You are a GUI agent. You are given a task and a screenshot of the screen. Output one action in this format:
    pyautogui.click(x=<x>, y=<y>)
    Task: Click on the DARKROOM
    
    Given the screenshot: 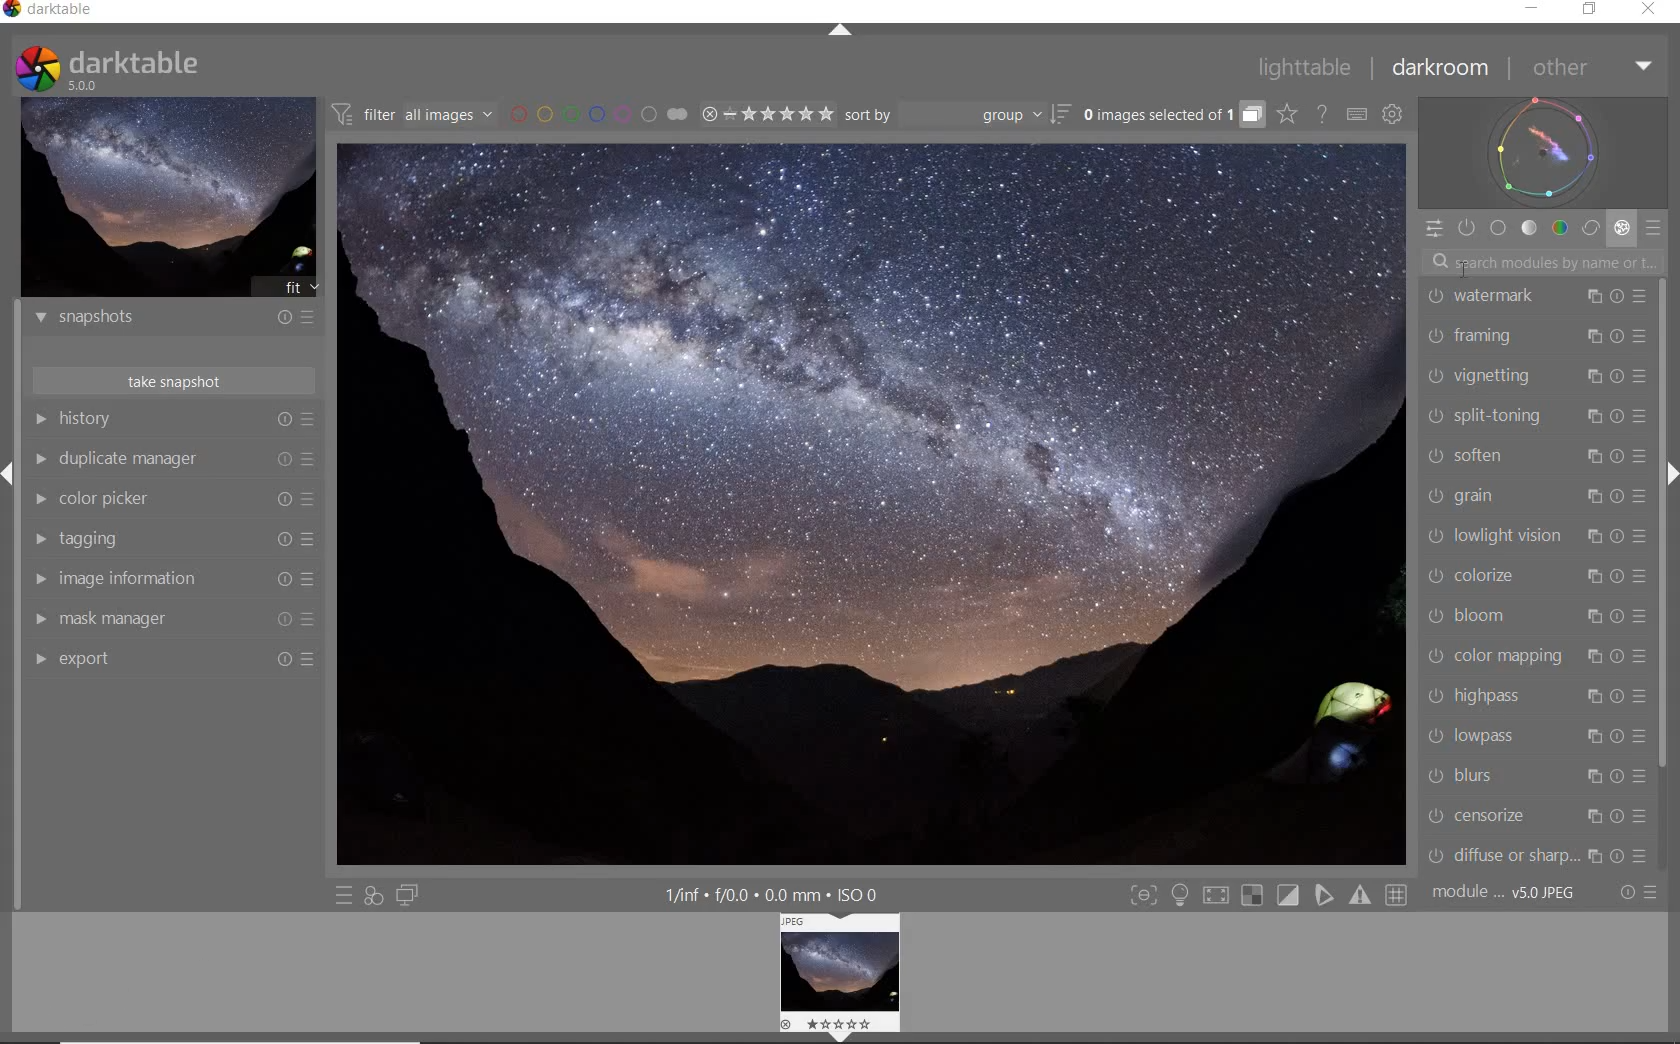 What is the action you would take?
    pyautogui.click(x=1448, y=67)
    